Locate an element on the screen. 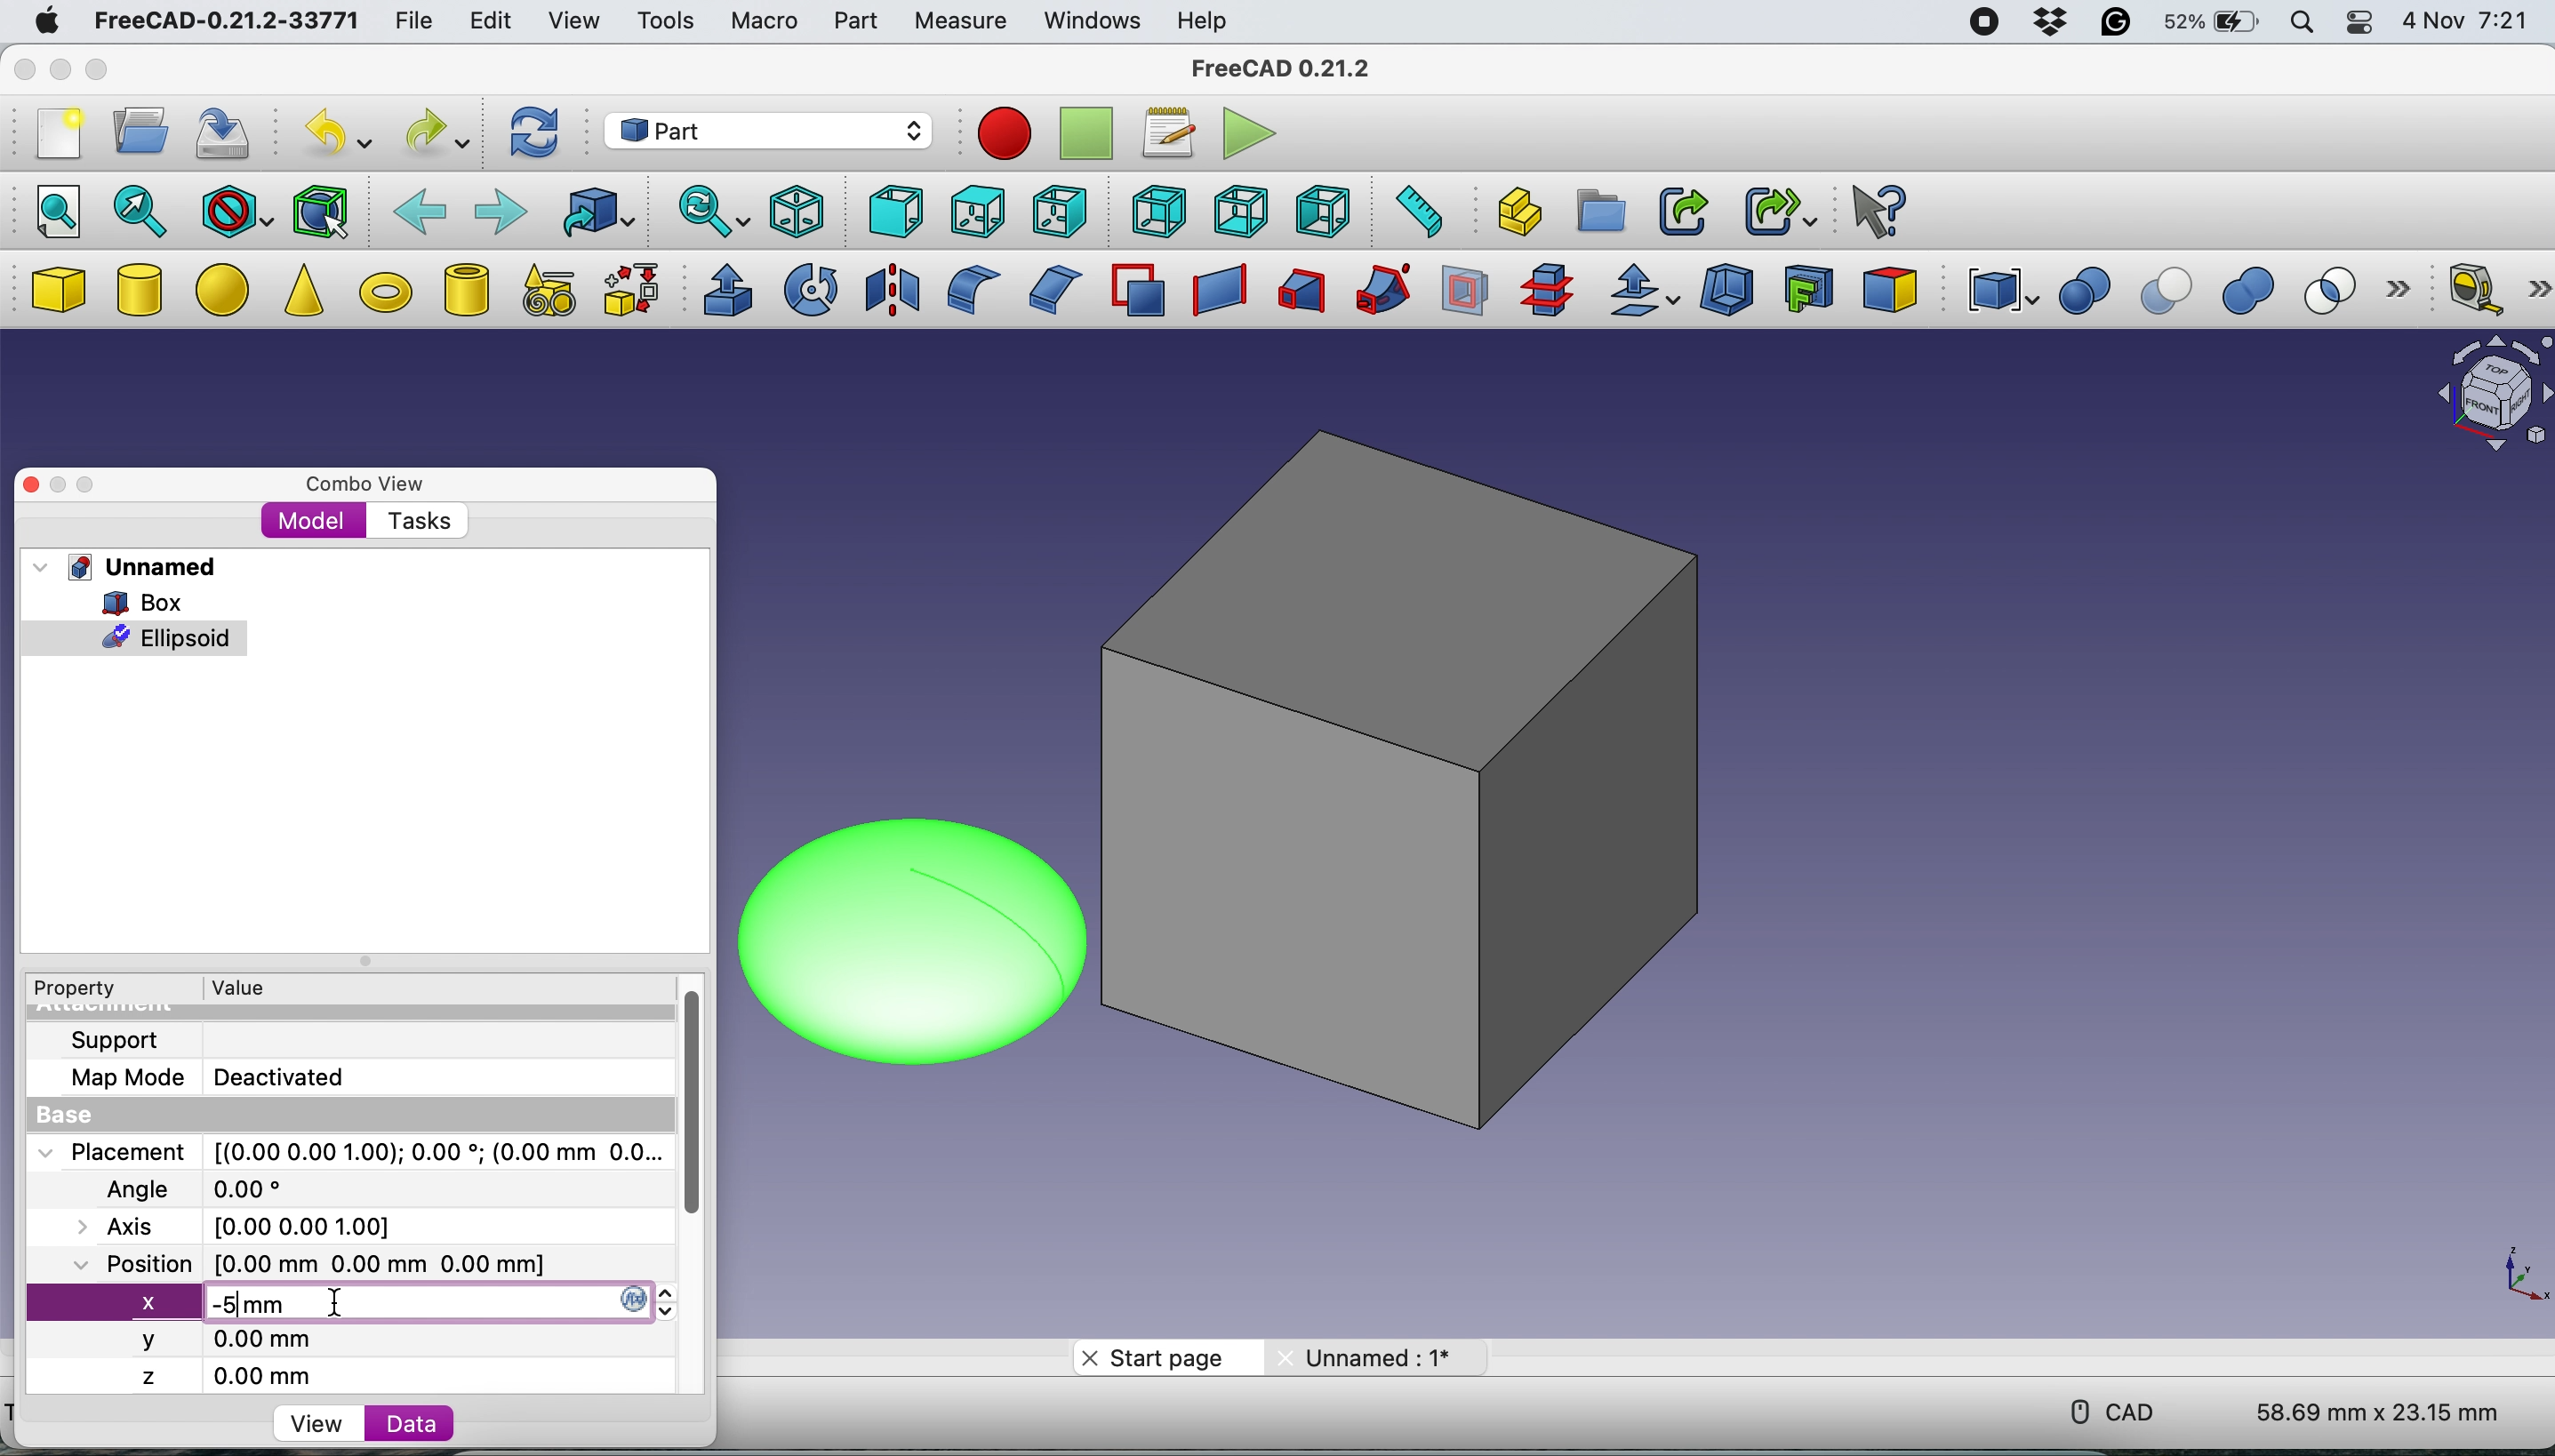  measure distance is located at coordinates (1413, 211).